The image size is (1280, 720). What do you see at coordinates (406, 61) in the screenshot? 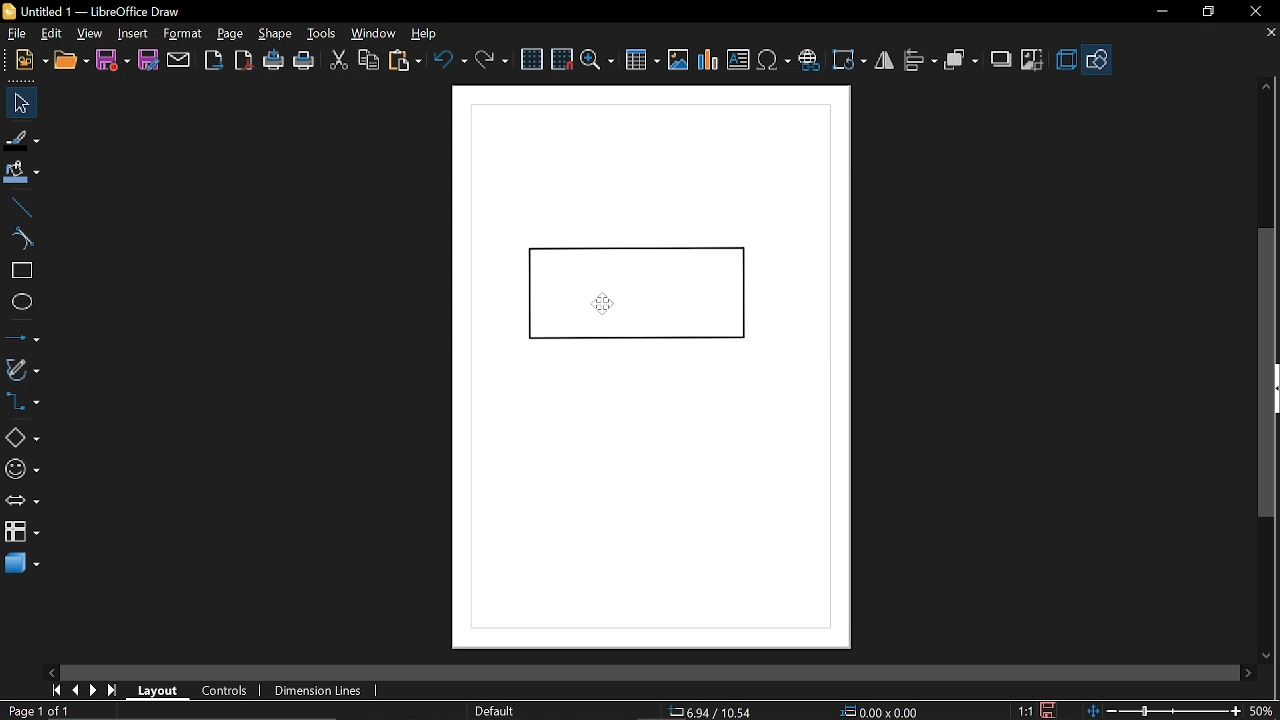
I see `paste` at bounding box center [406, 61].